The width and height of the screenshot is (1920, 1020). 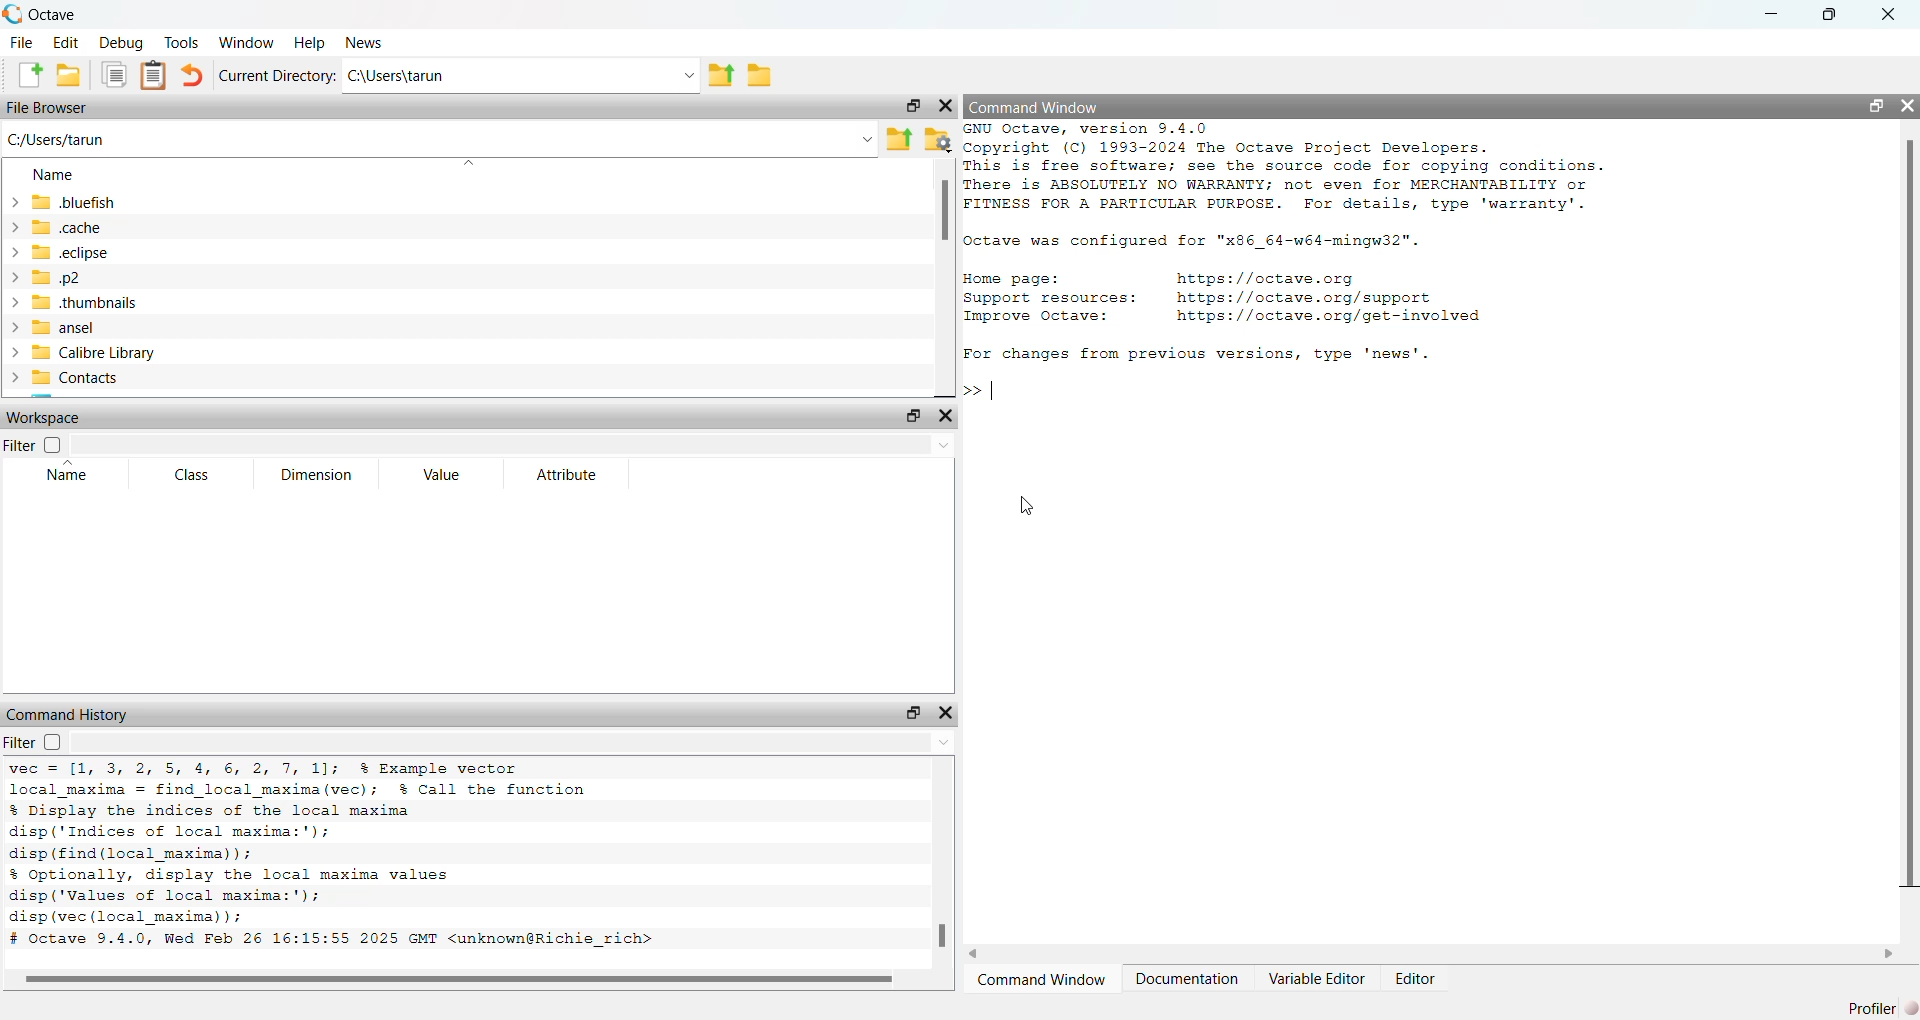 What do you see at coordinates (53, 15) in the screenshot?
I see `Octave` at bounding box center [53, 15].